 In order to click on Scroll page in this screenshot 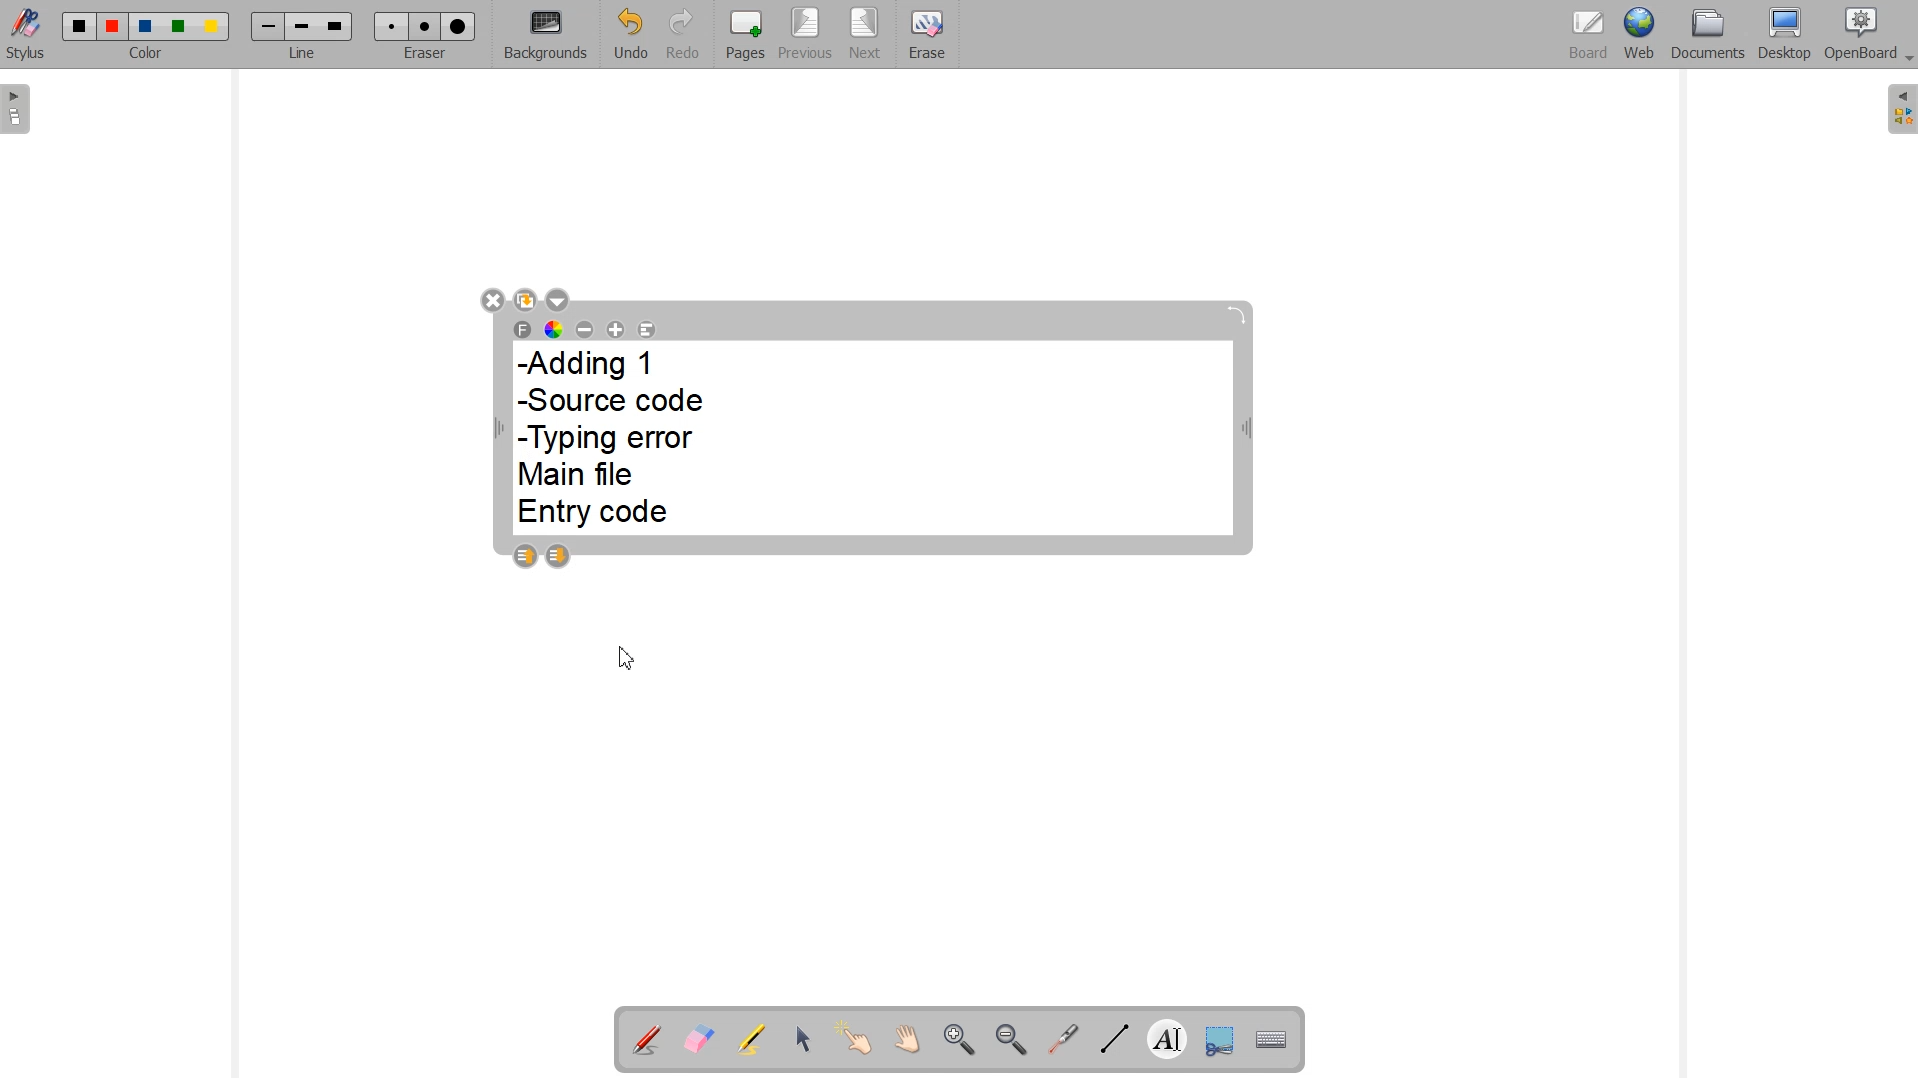, I will do `click(907, 1041)`.